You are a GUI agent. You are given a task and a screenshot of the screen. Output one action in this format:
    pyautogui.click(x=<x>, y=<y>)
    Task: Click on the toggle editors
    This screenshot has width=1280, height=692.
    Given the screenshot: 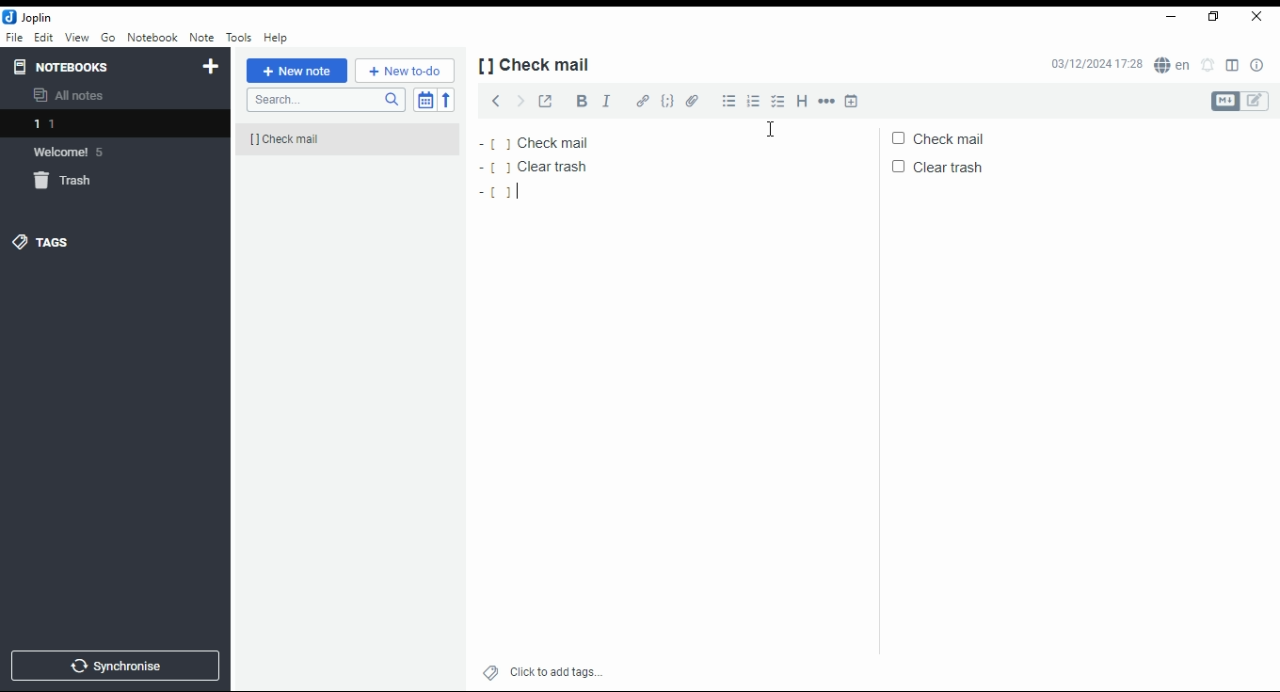 What is the action you would take?
    pyautogui.click(x=1239, y=102)
    